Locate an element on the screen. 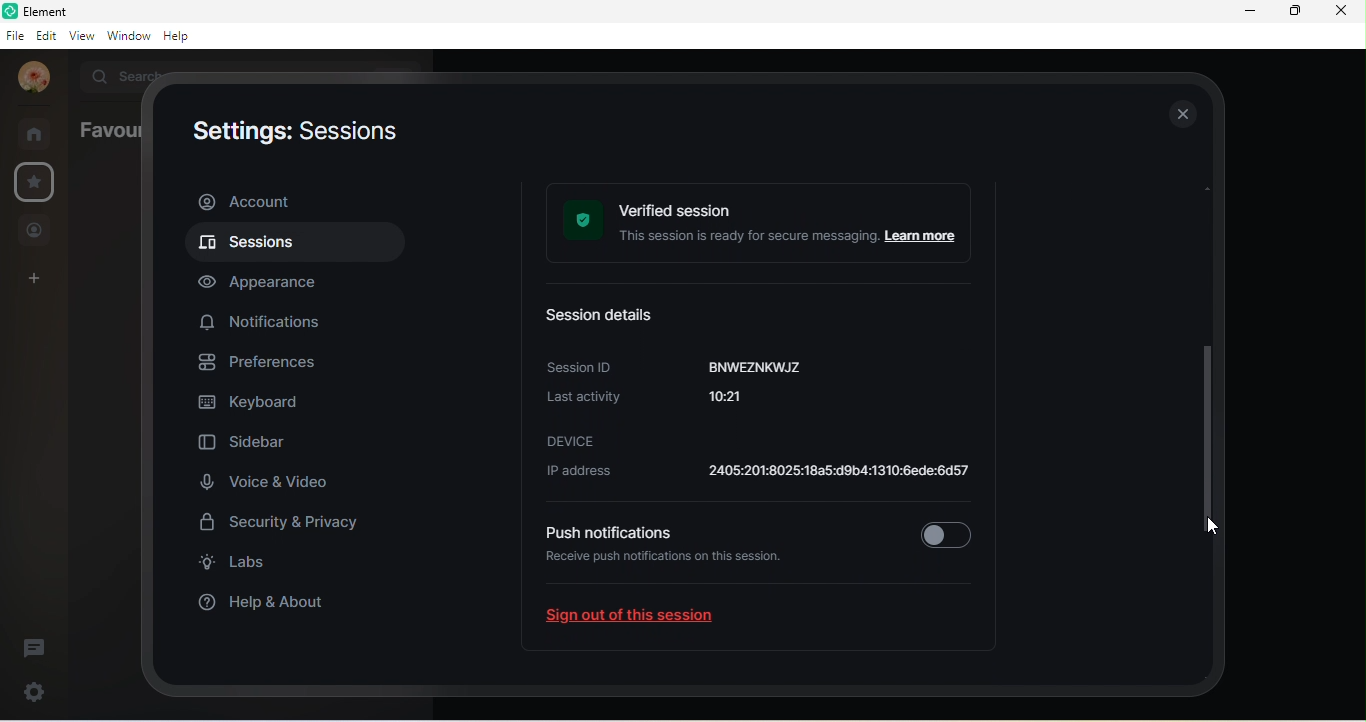  sessions is located at coordinates (291, 245).